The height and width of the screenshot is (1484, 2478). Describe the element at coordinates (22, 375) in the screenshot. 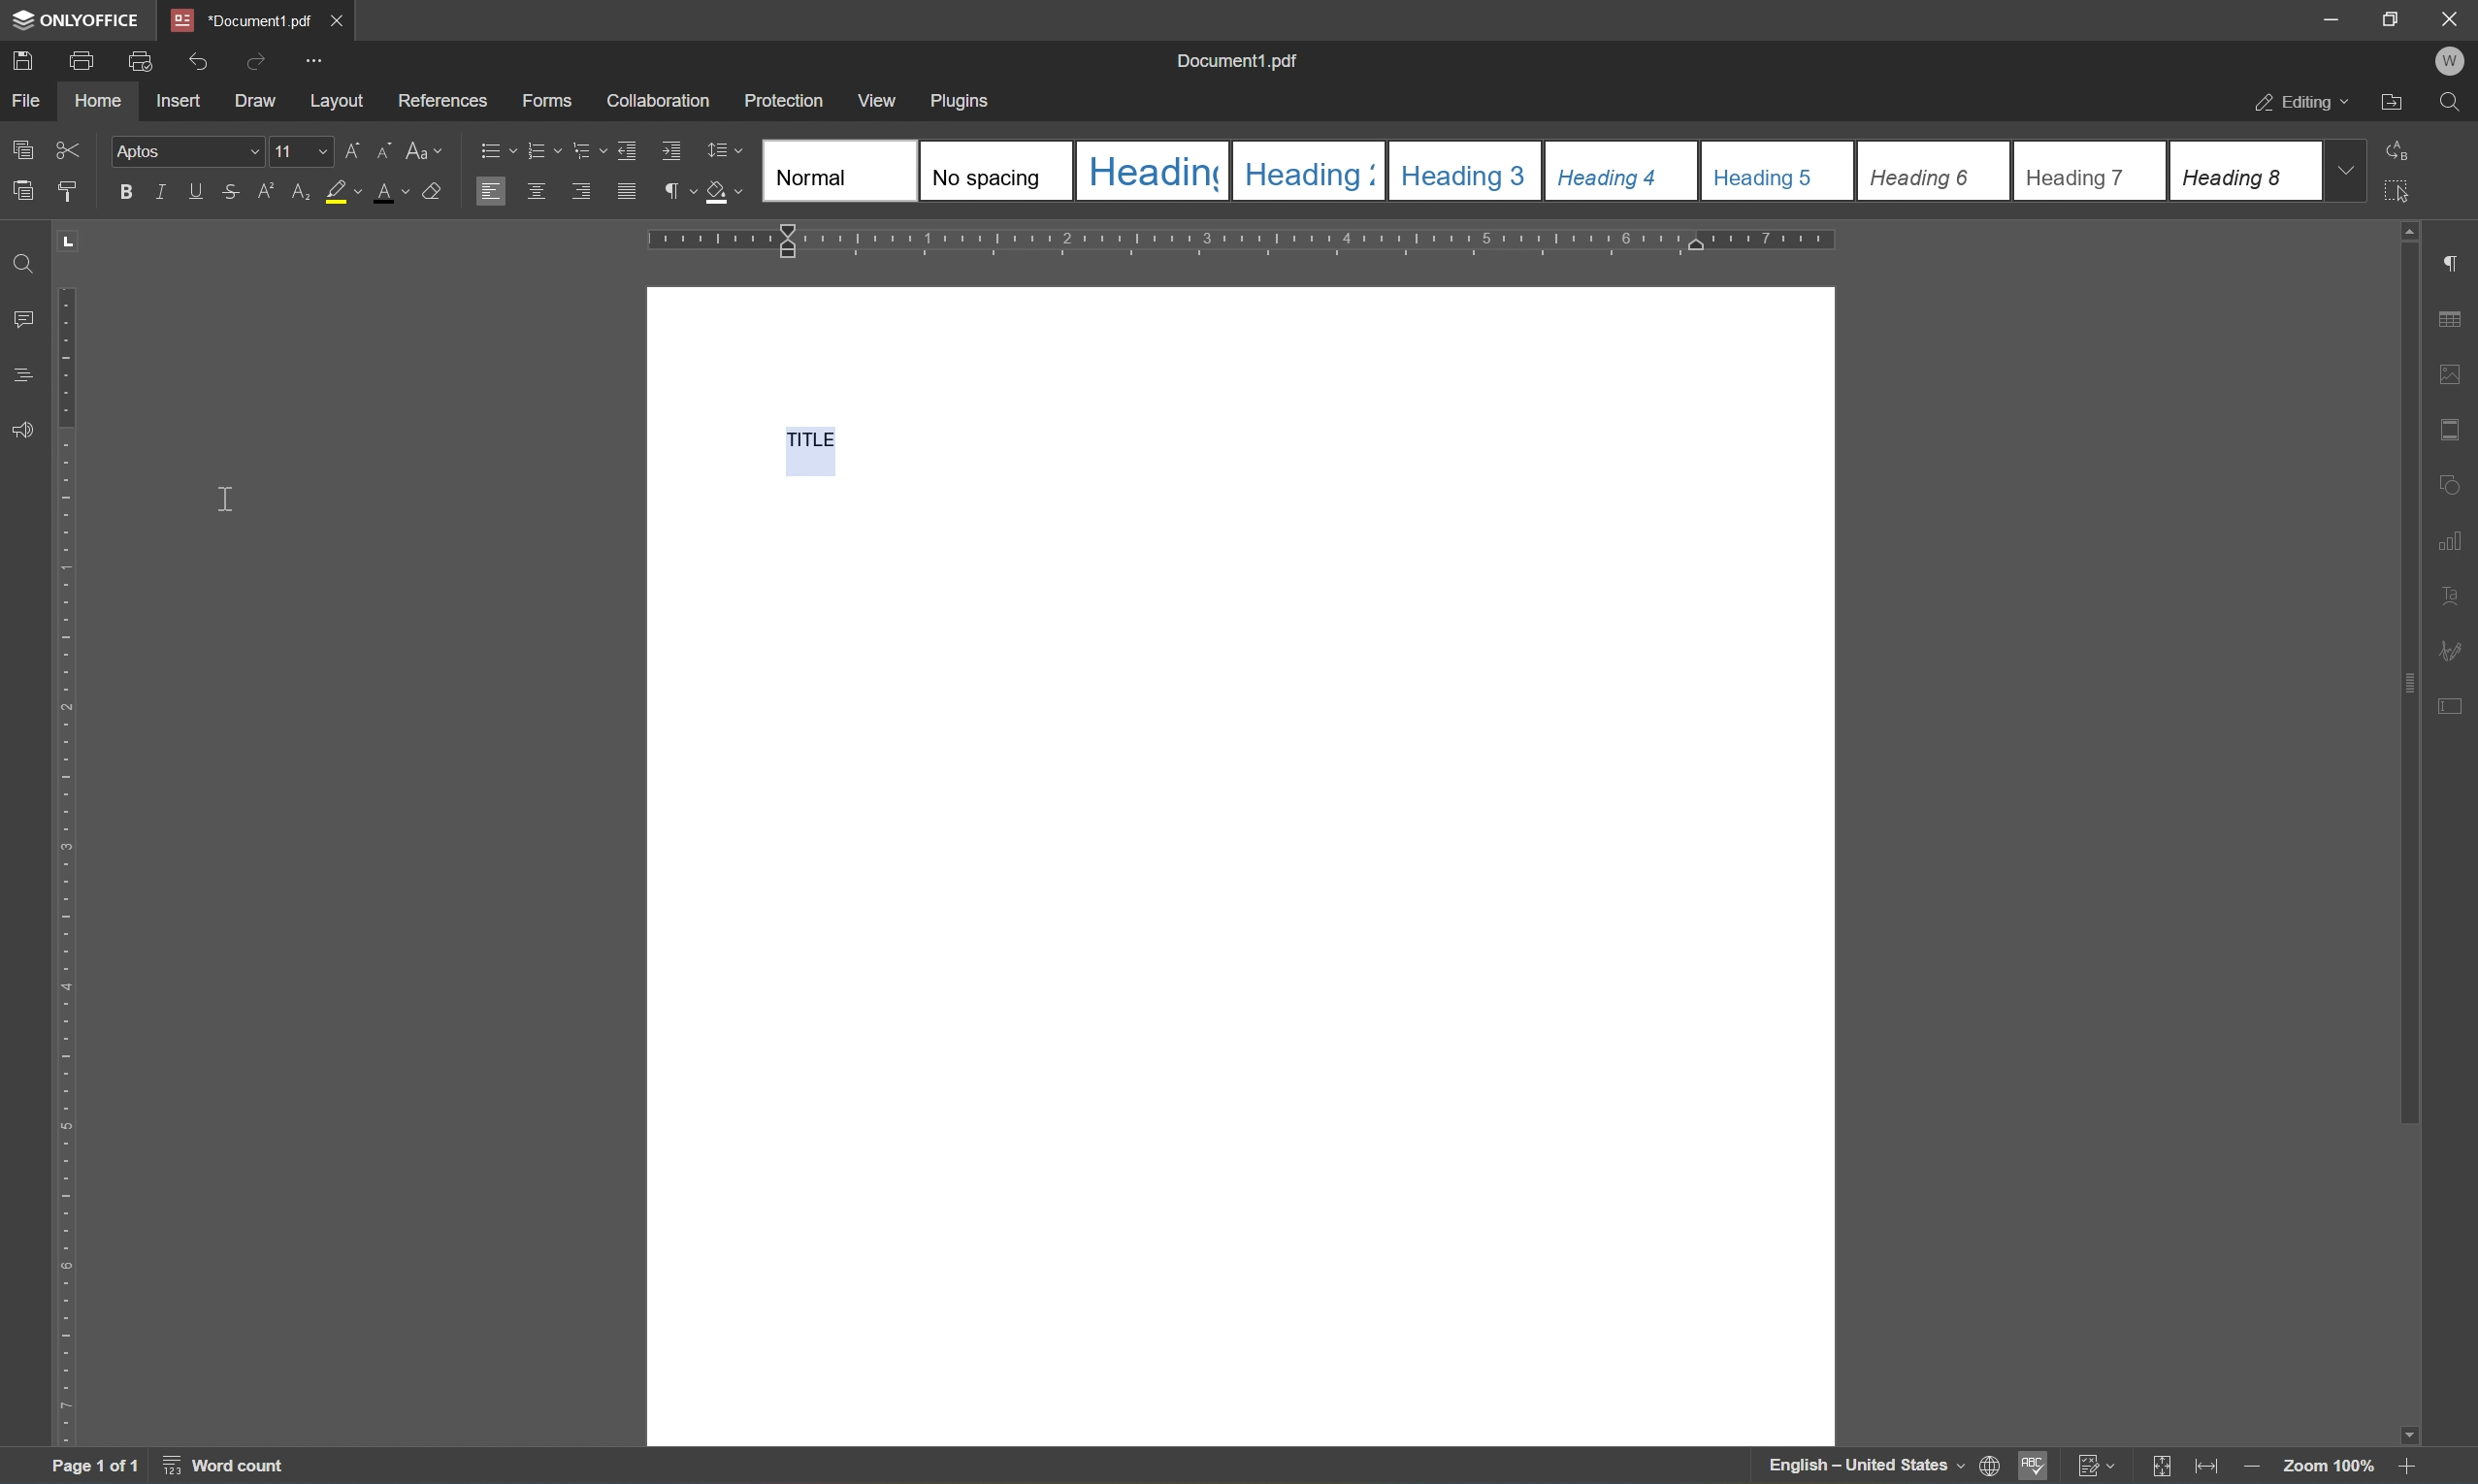

I see `comments` at that location.